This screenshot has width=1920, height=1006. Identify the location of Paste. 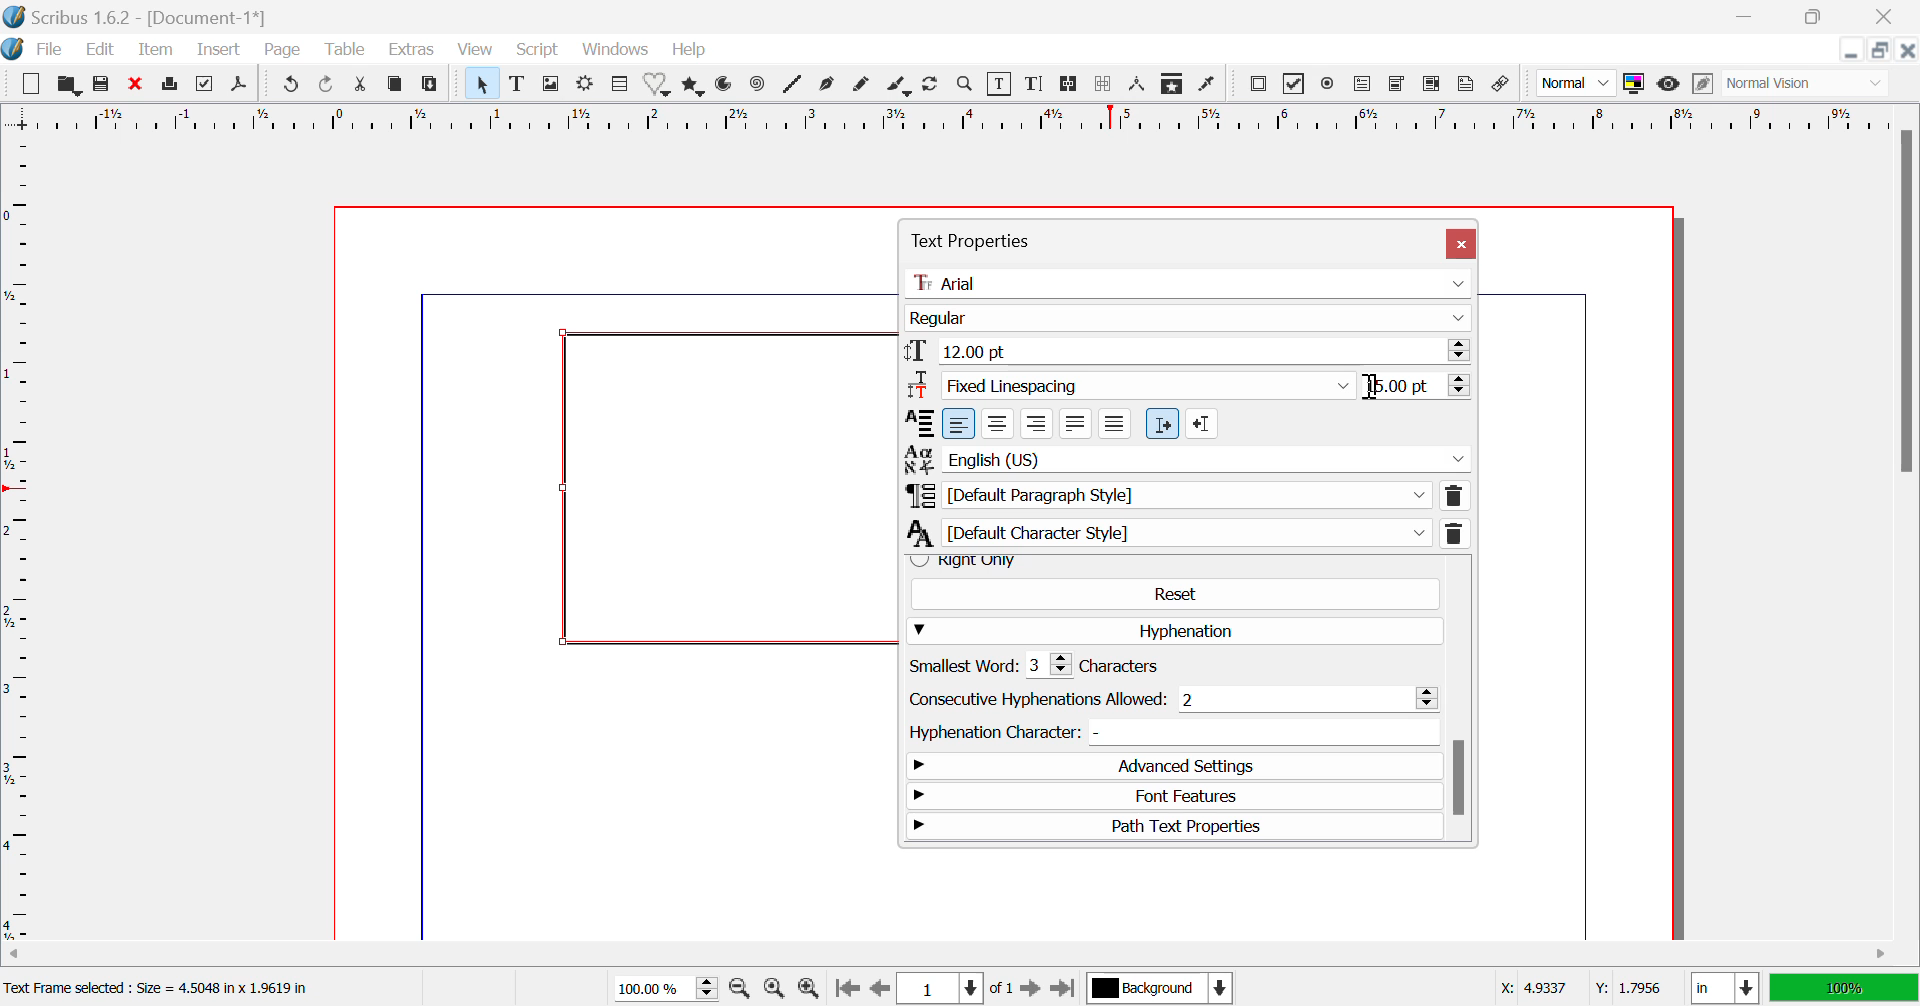
(431, 86).